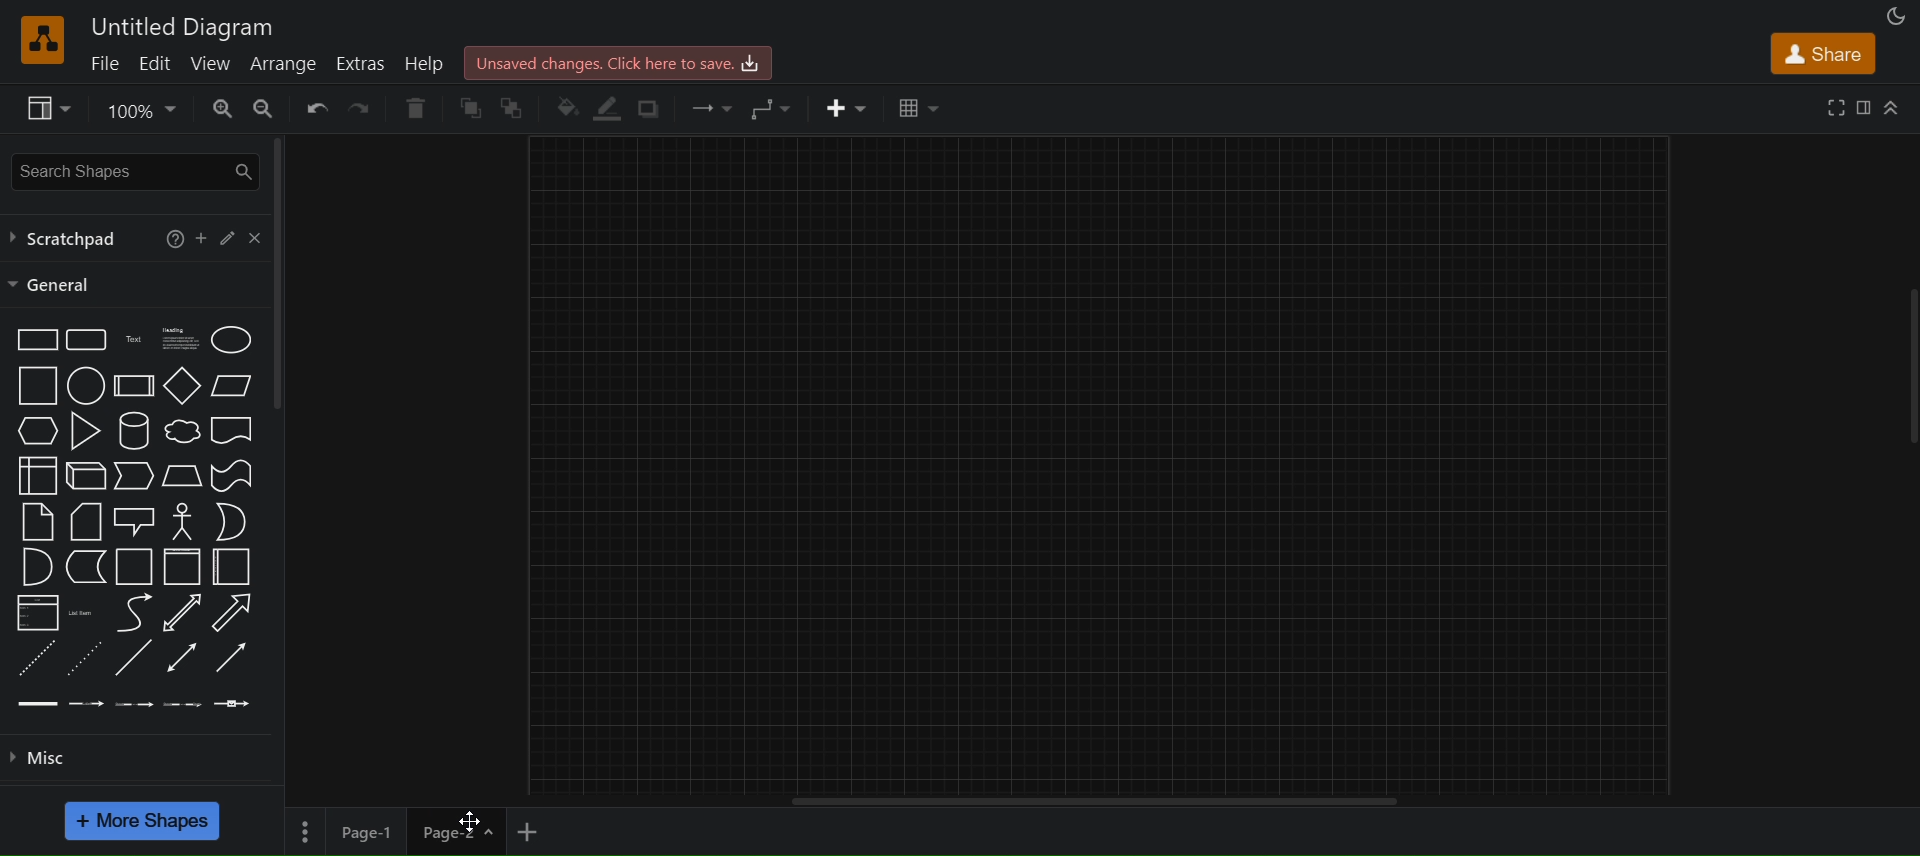  What do you see at coordinates (233, 385) in the screenshot?
I see `parallelogram` at bounding box center [233, 385].